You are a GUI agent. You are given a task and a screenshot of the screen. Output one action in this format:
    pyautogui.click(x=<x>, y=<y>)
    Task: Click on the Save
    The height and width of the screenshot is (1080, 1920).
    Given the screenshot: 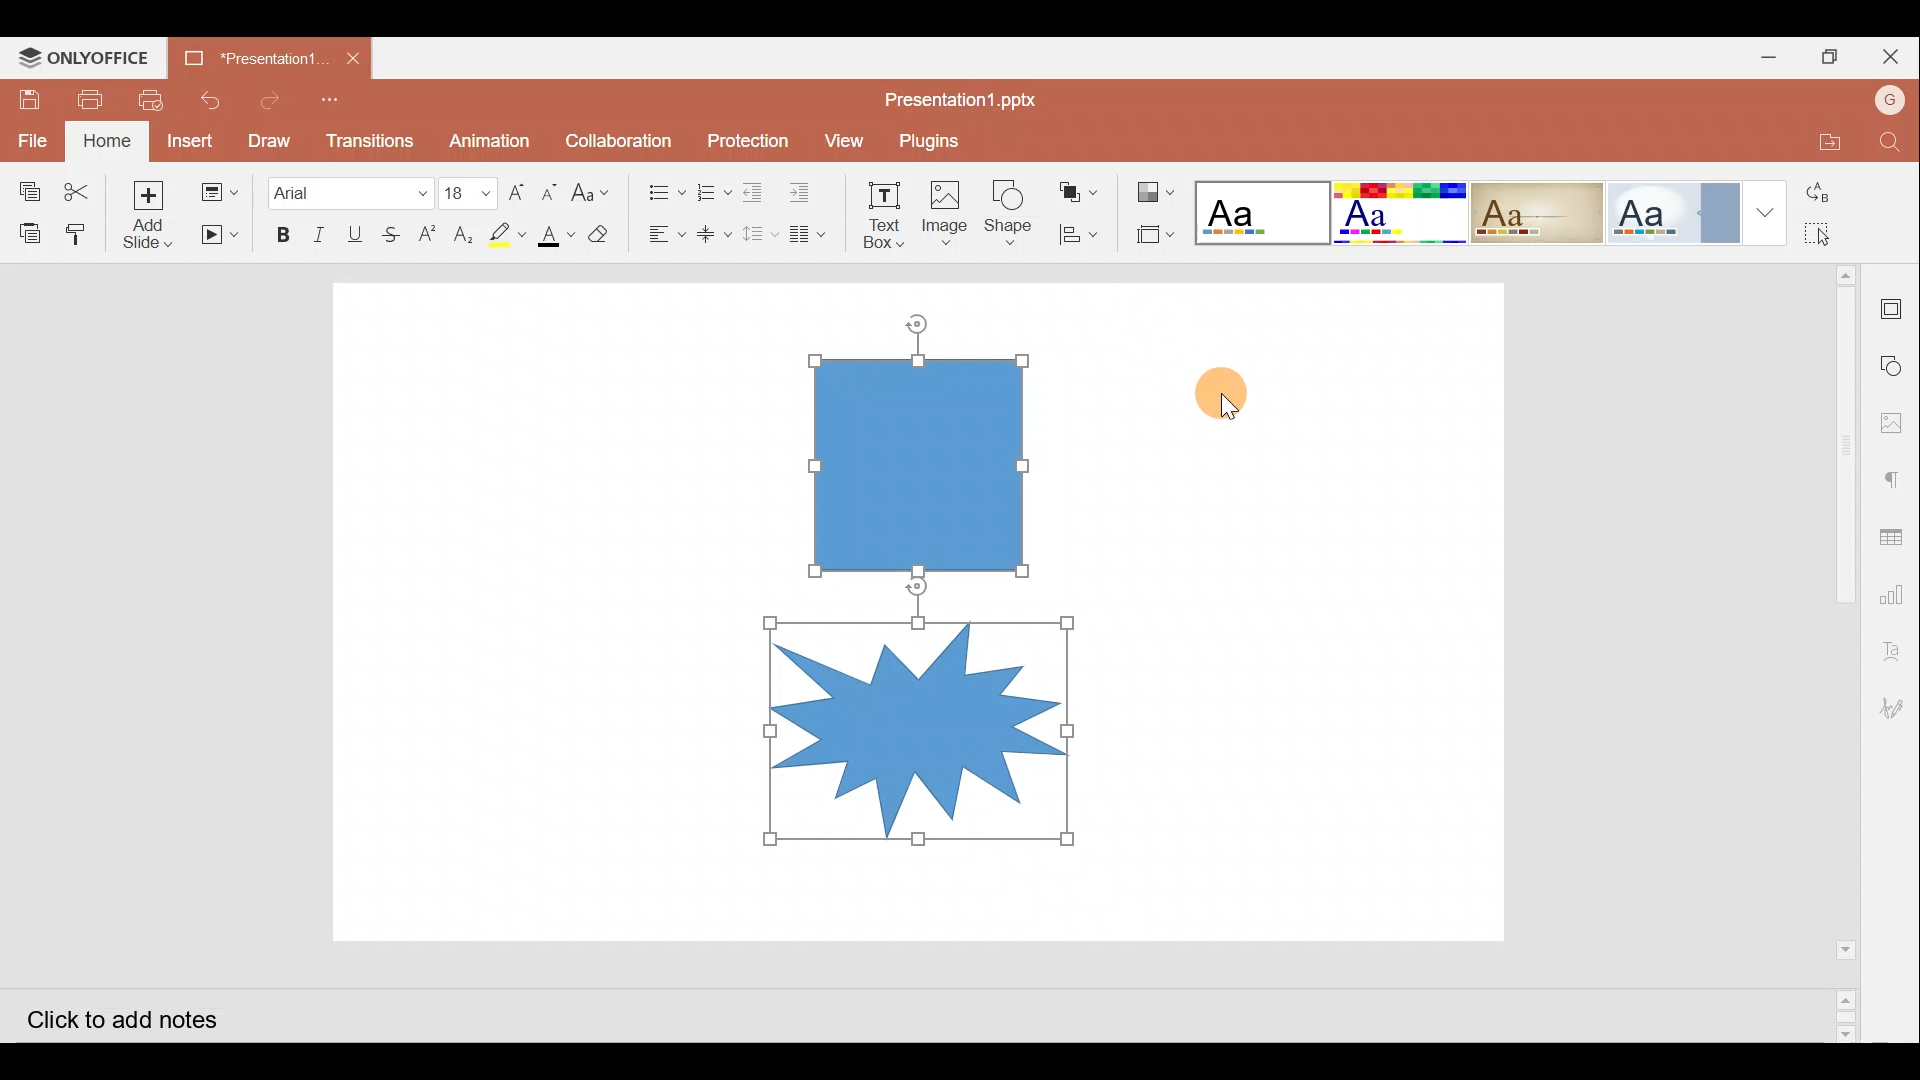 What is the action you would take?
    pyautogui.click(x=31, y=93)
    